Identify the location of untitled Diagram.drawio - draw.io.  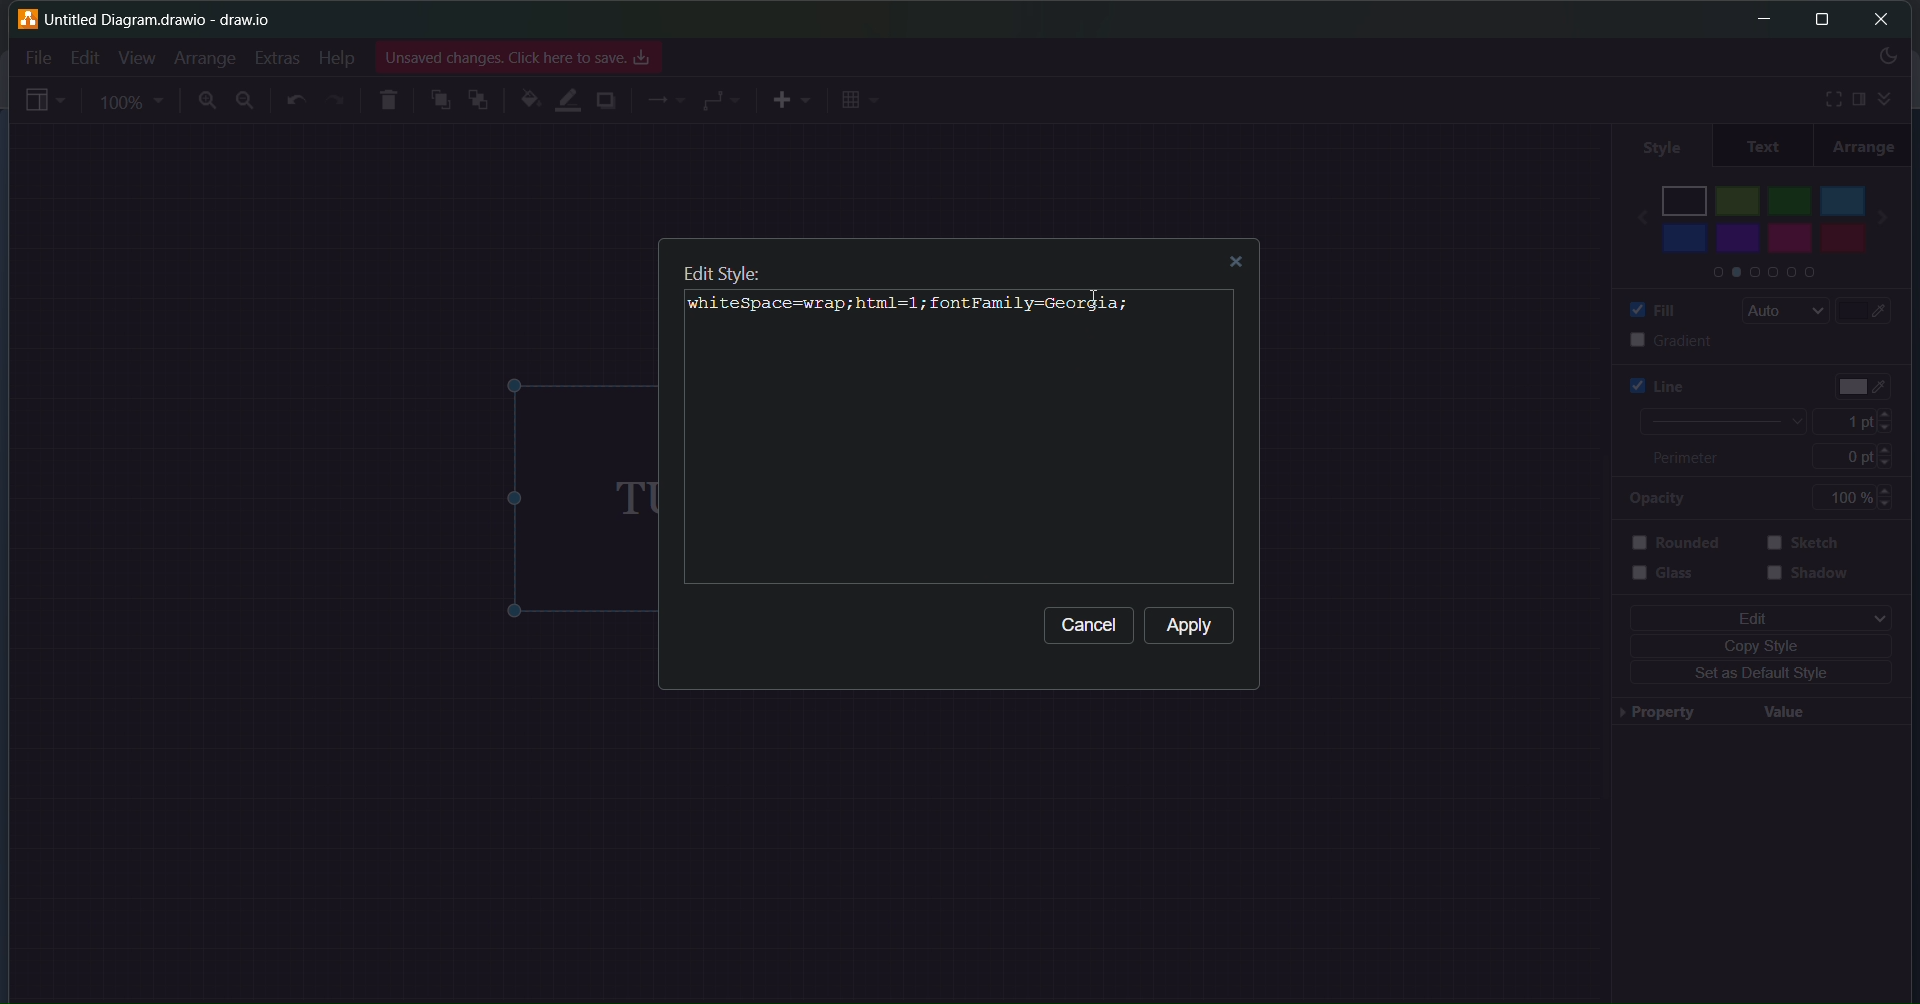
(171, 17).